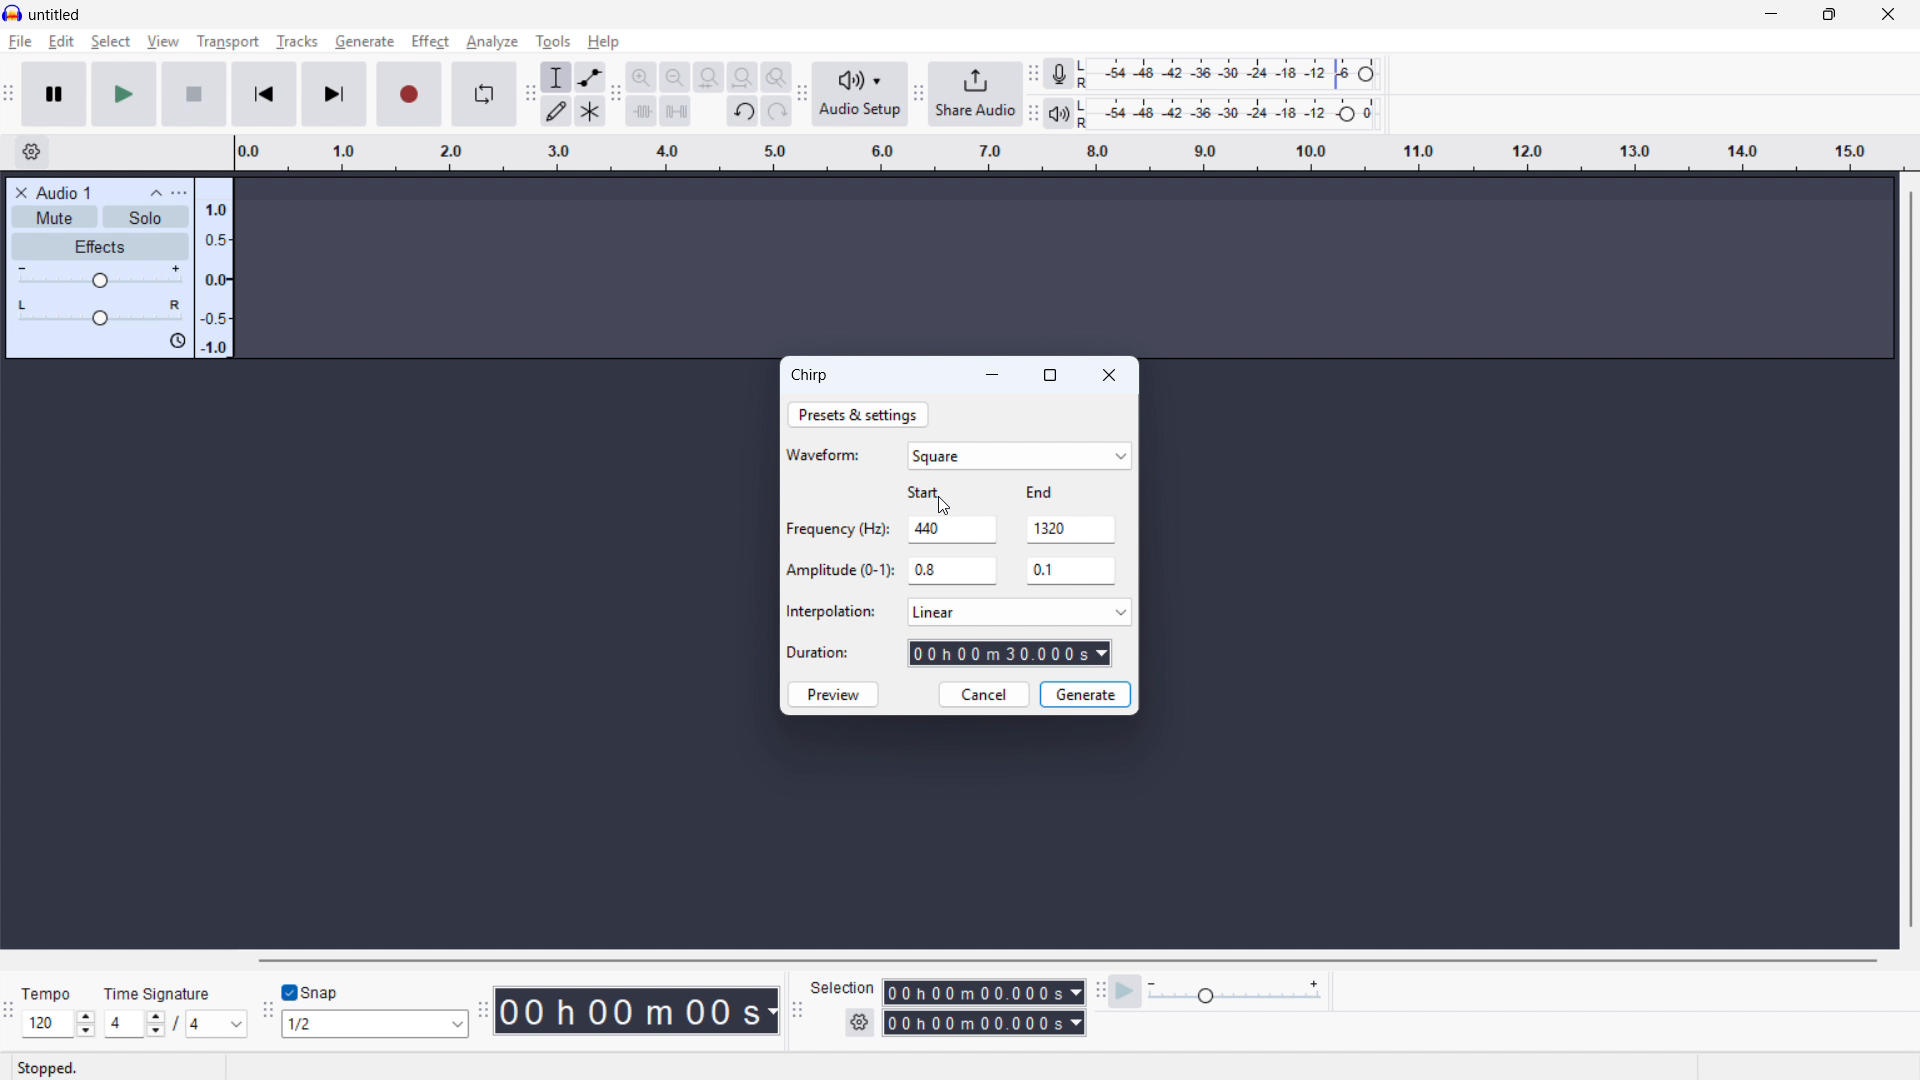  What do you see at coordinates (1010, 653) in the screenshot?
I see `Duration ` at bounding box center [1010, 653].